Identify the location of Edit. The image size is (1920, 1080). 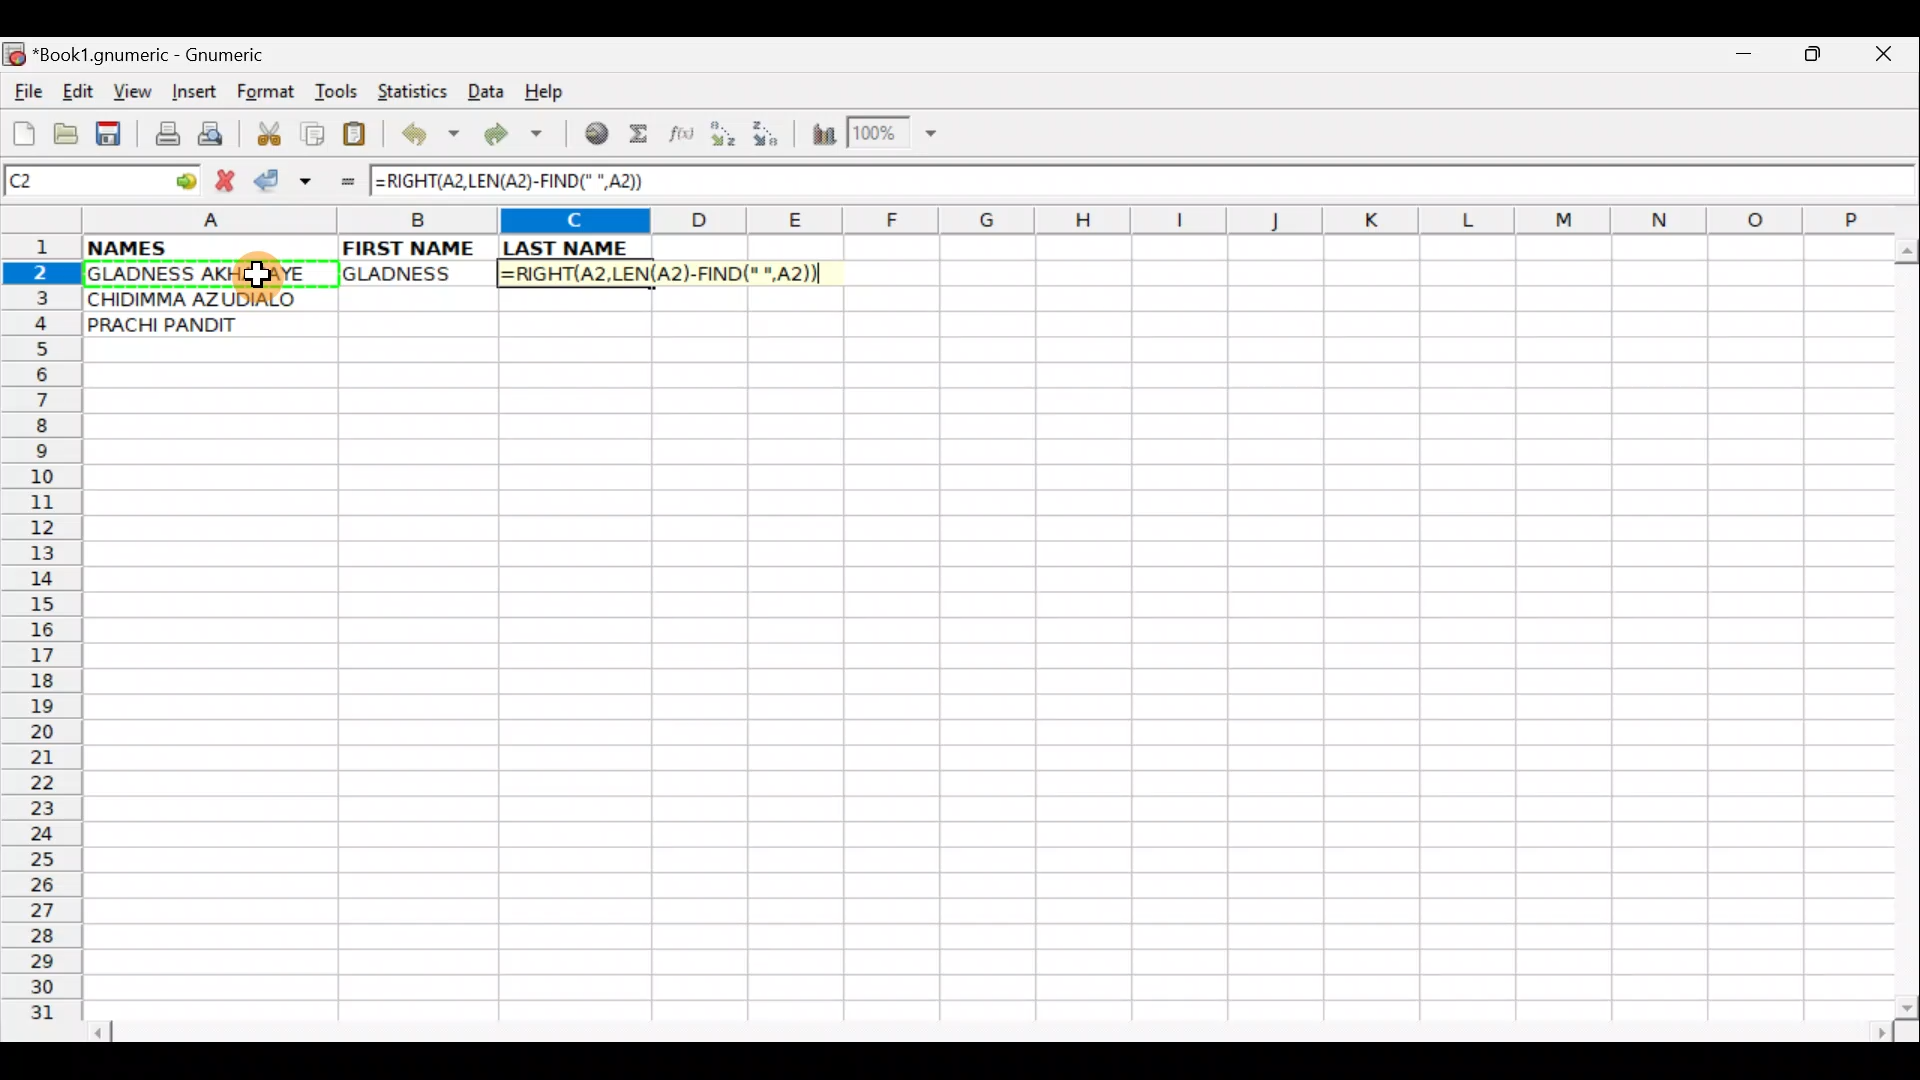
(77, 91).